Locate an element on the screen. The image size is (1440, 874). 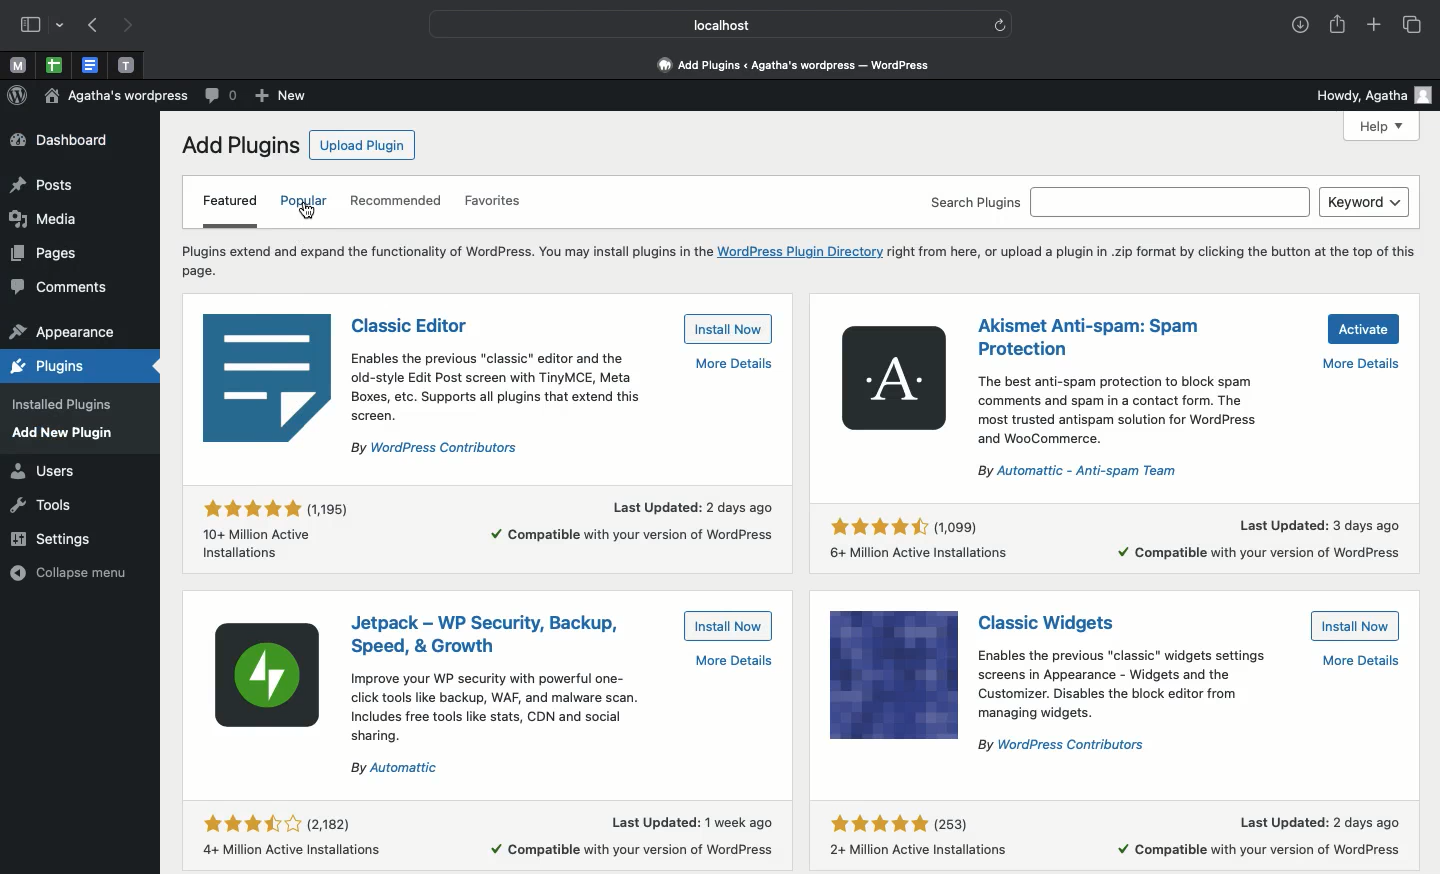
drop-down is located at coordinates (61, 26).